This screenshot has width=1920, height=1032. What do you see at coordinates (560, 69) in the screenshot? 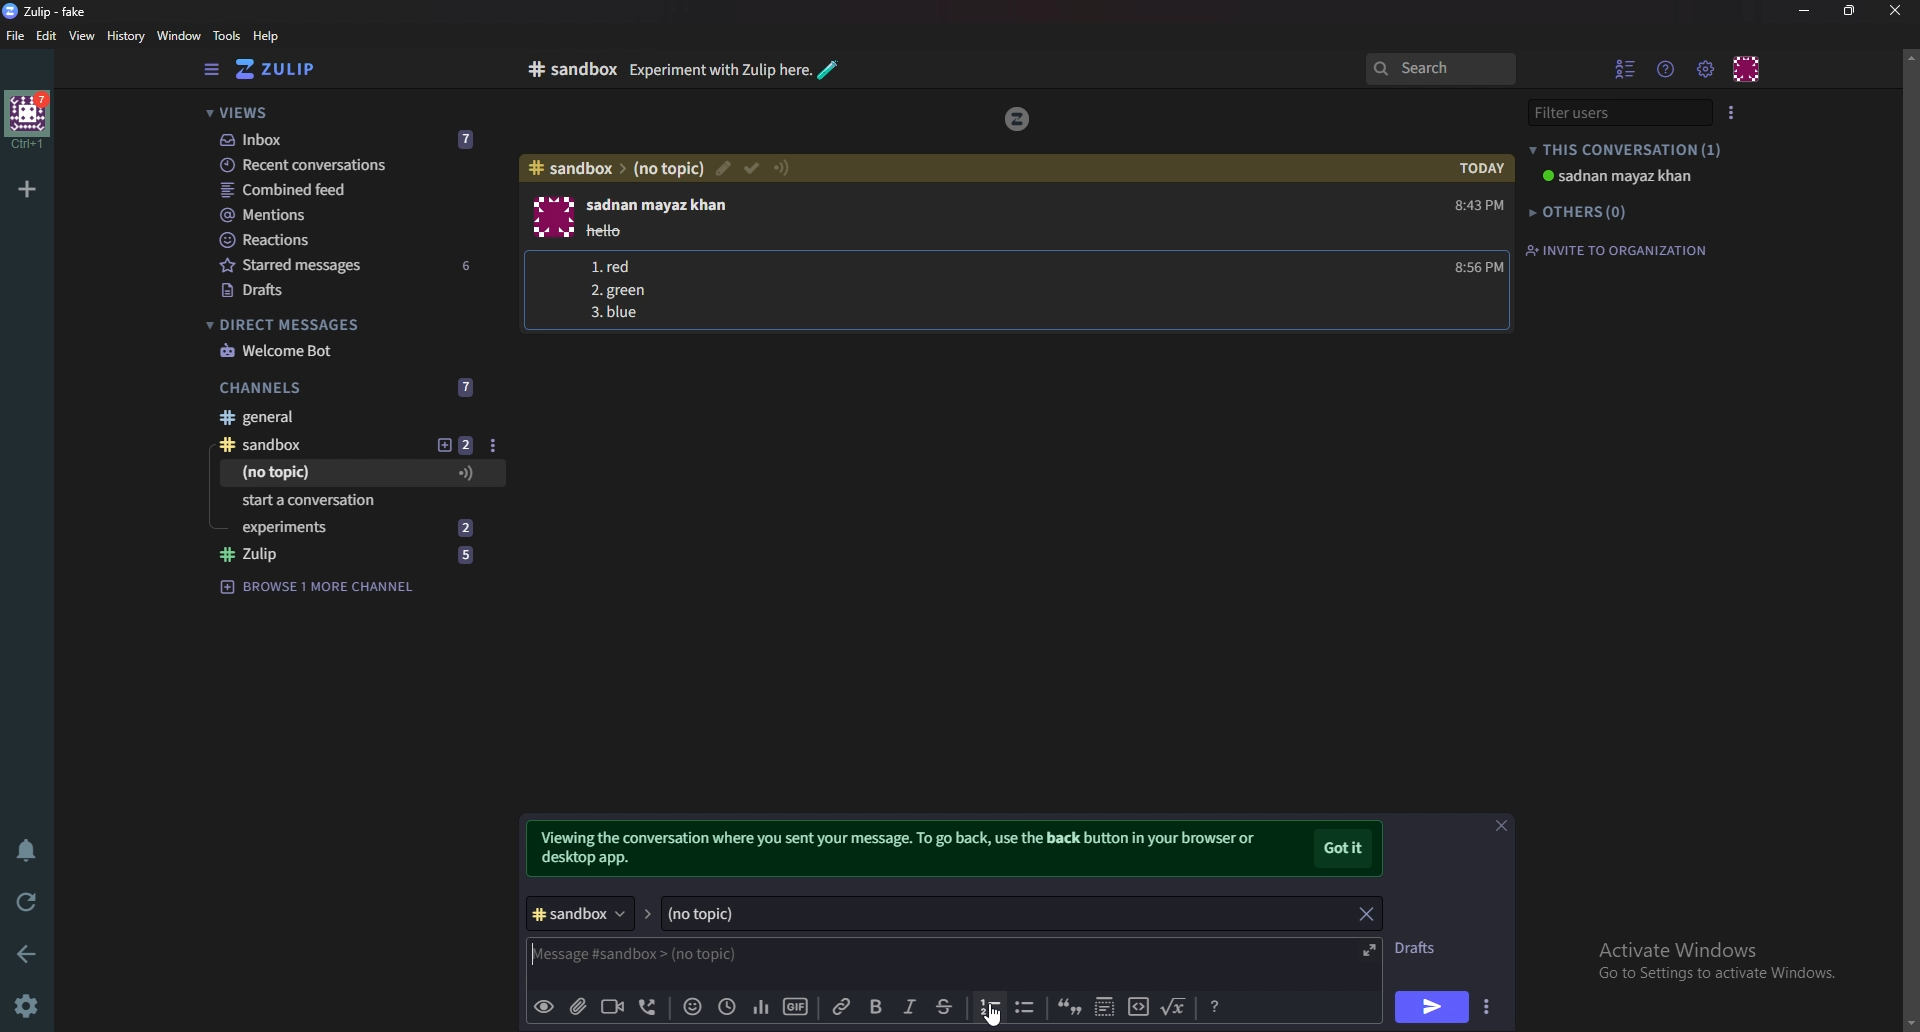
I see `Inbox` at bounding box center [560, 69].